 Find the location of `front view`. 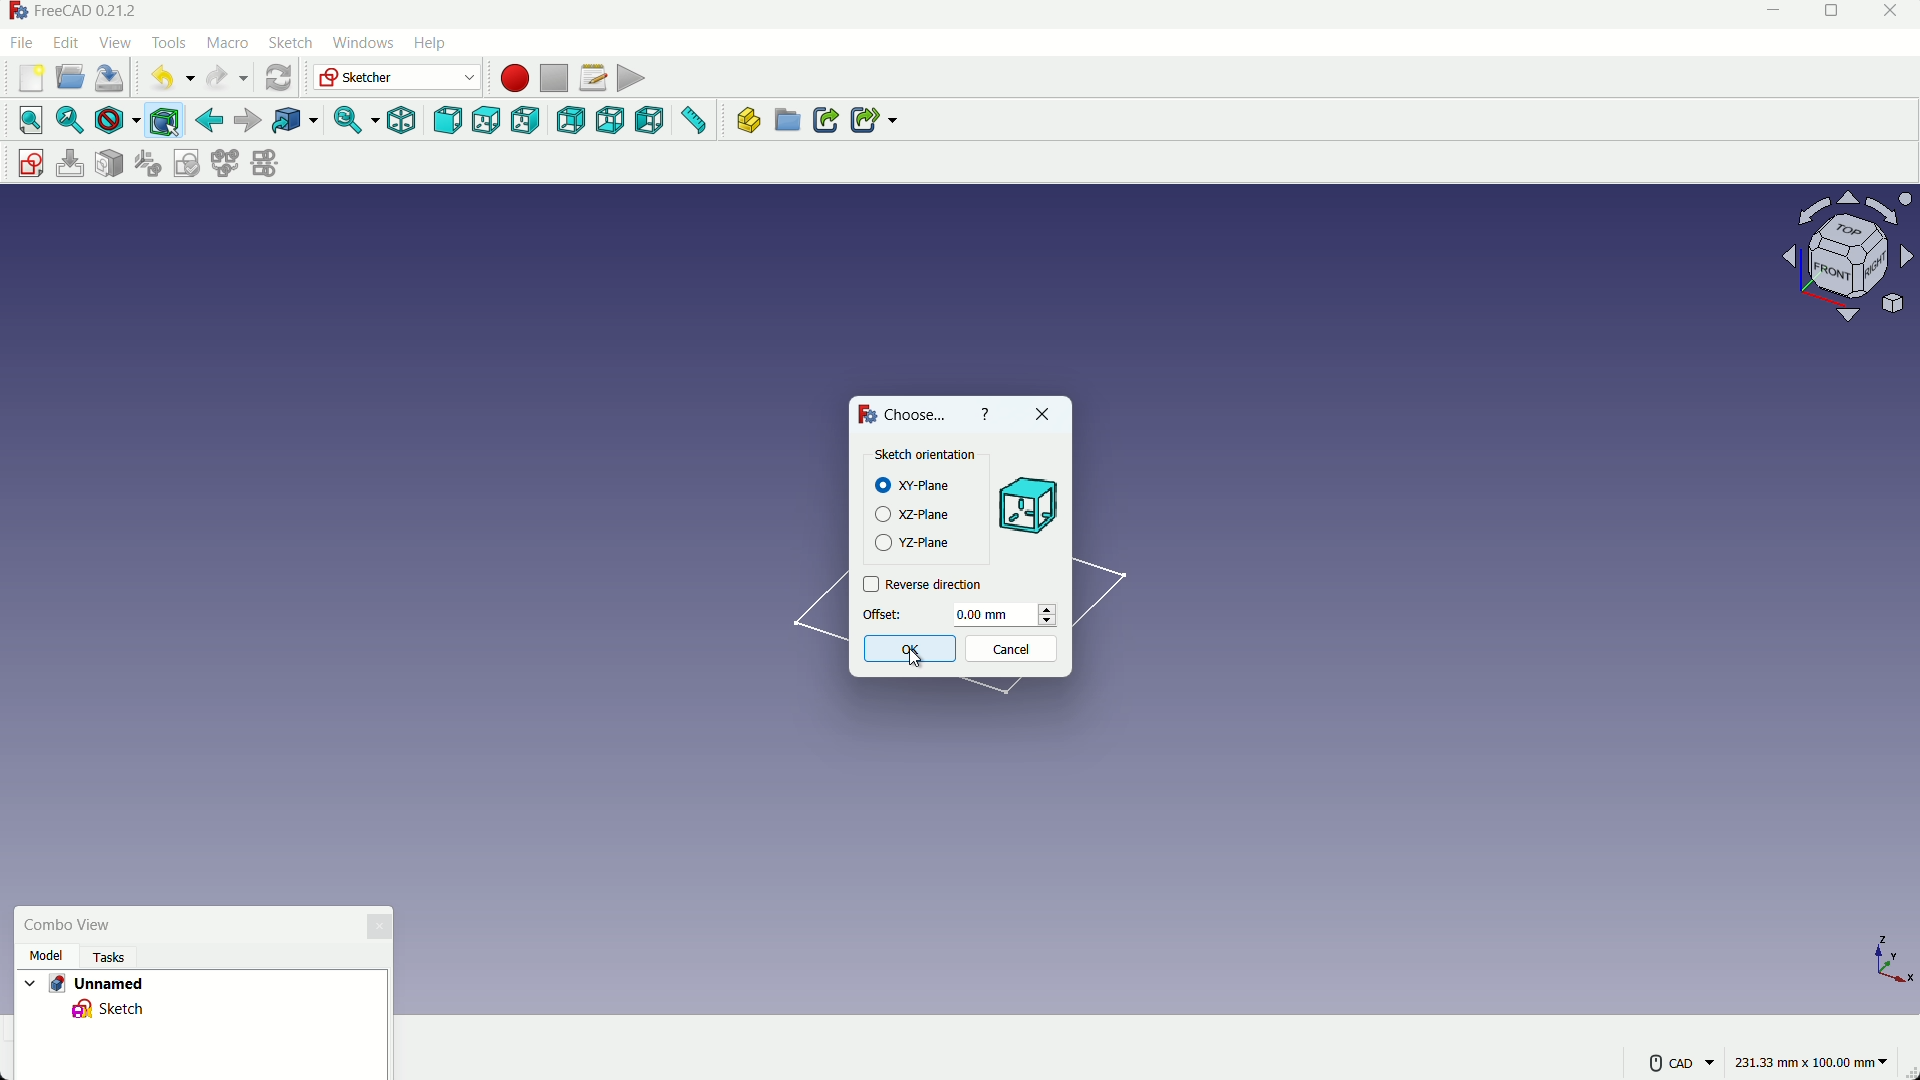

front view is located at coordinates (446, 122).